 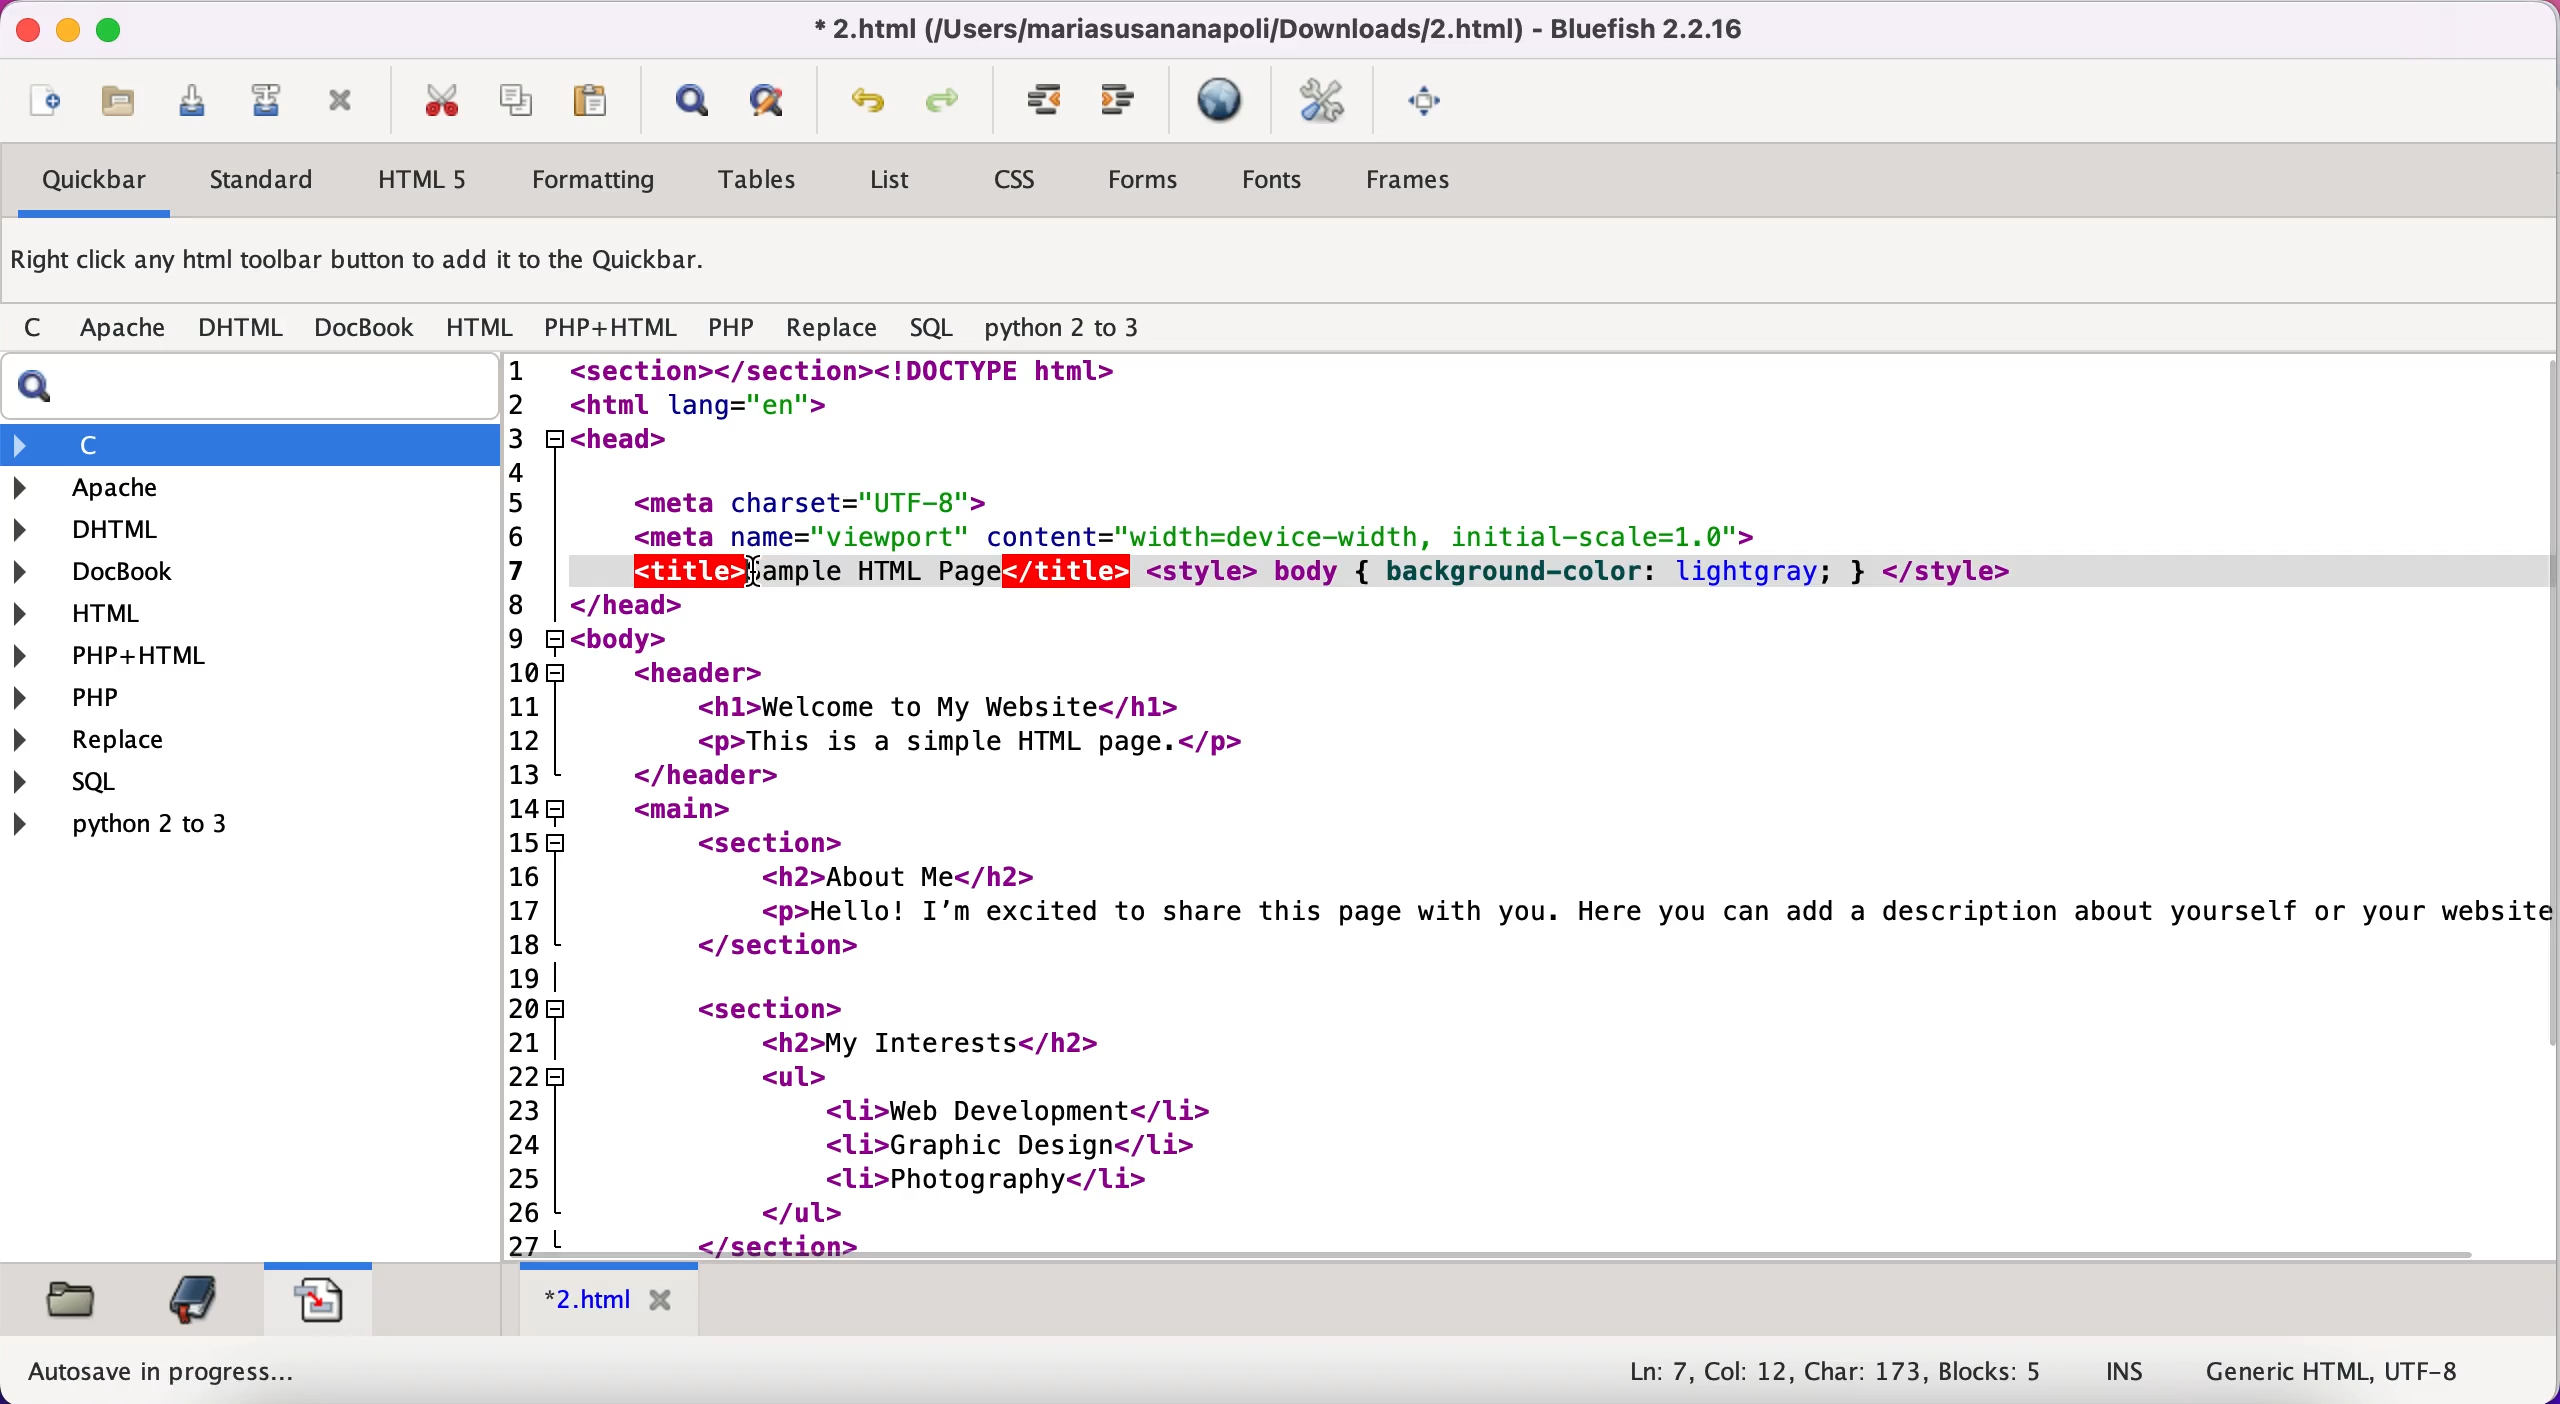 I want to click on full screen, so click(x=1430, y=98).